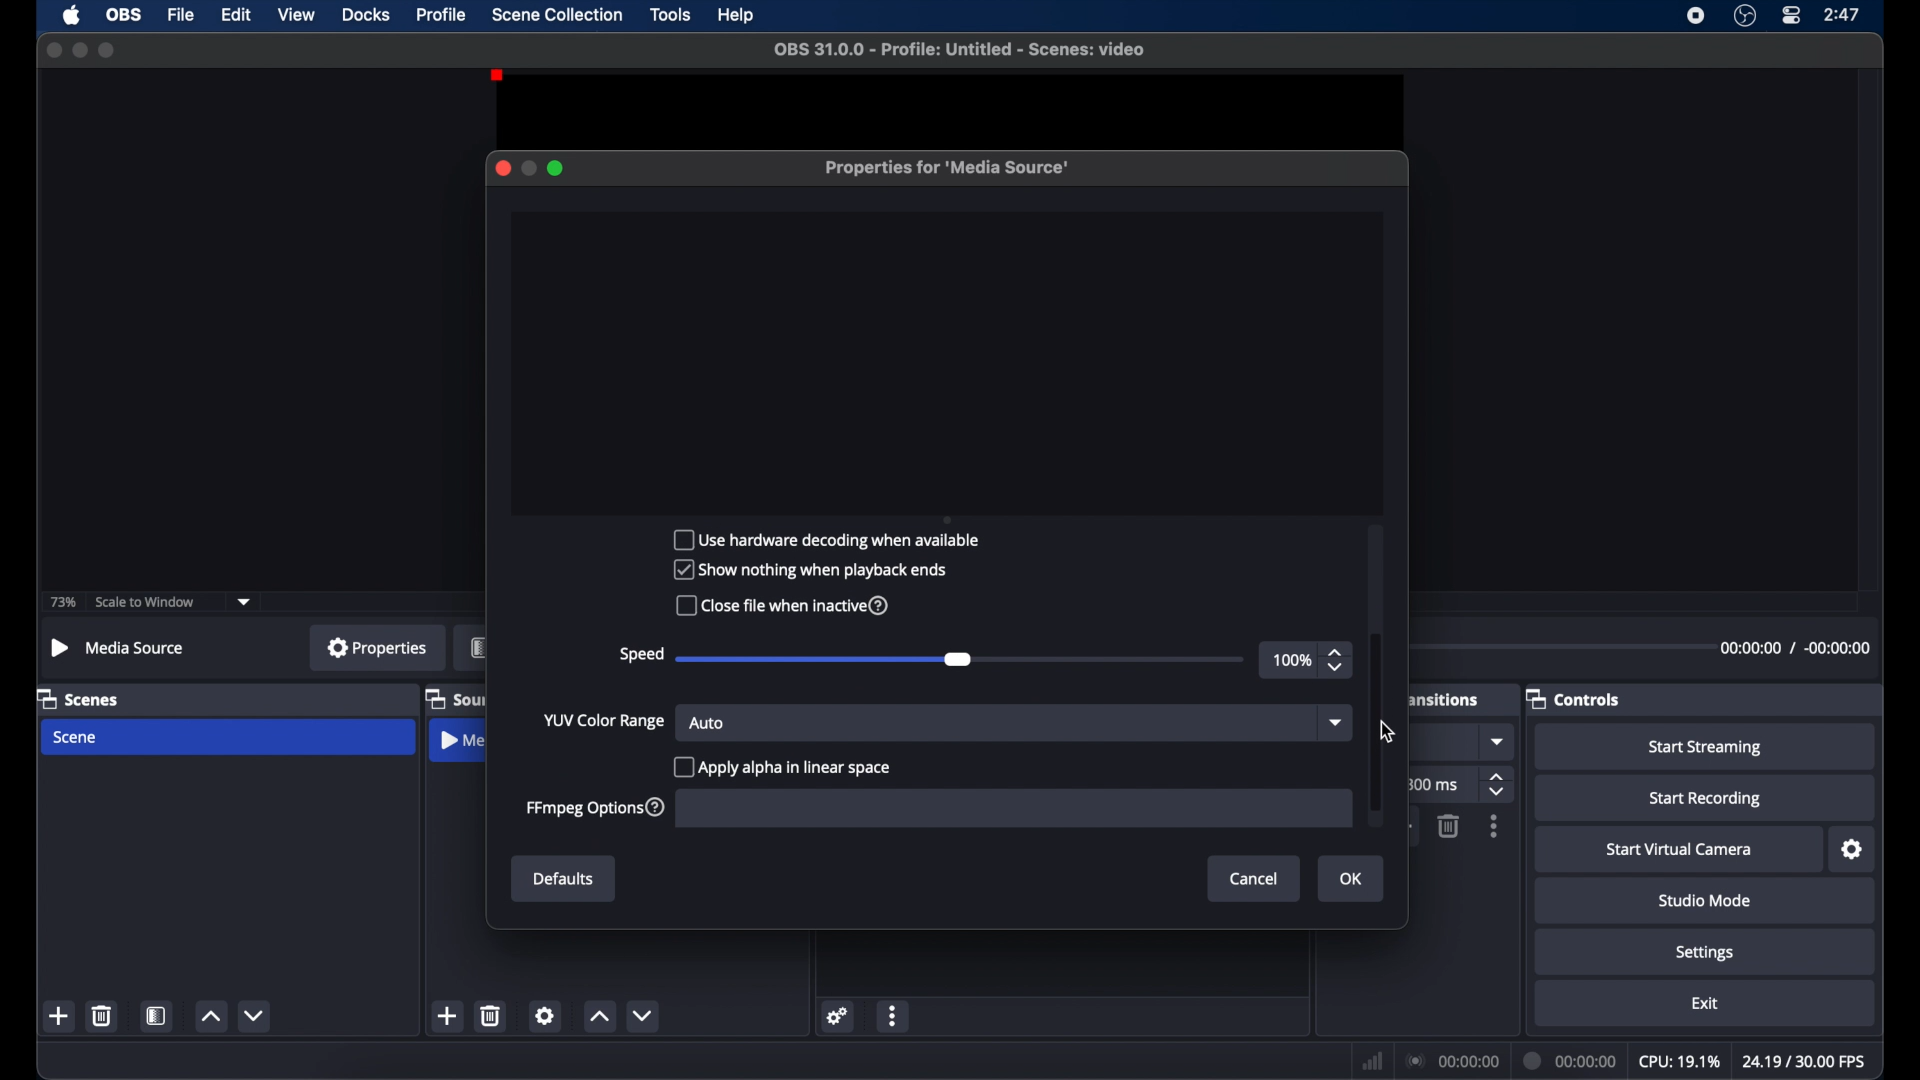  I want to click on view, so click(298, 15).